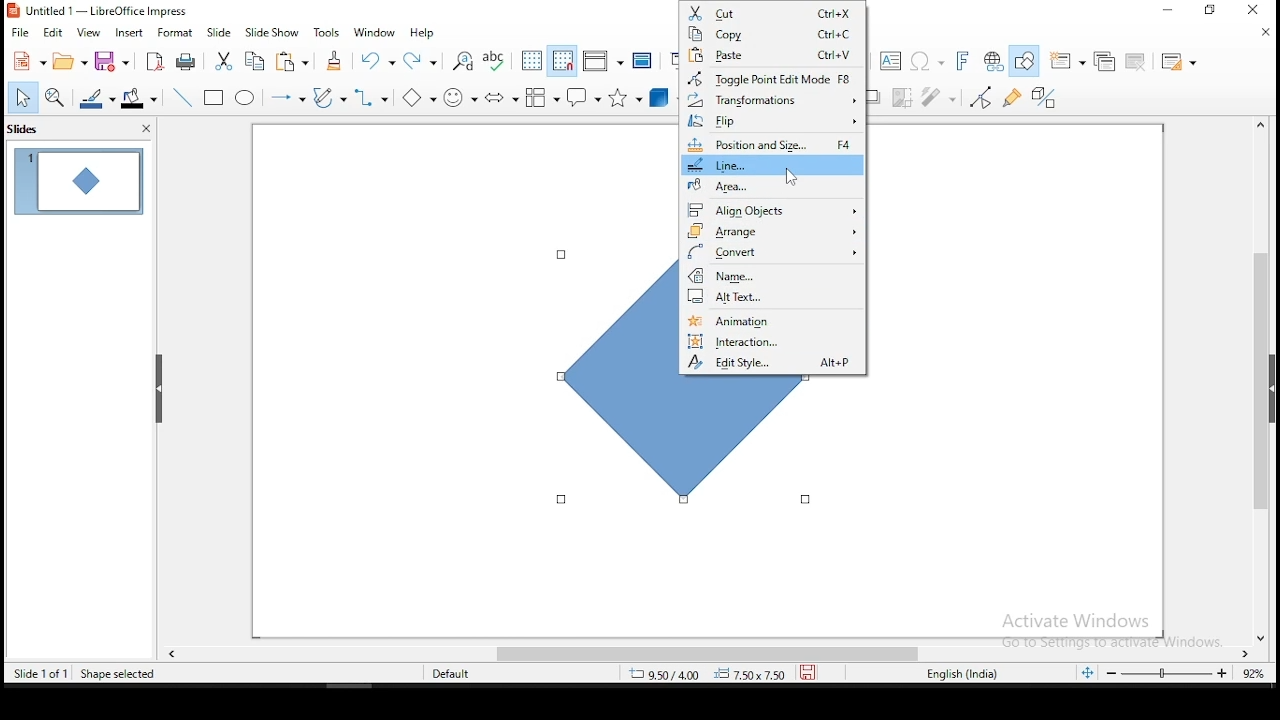 Image resolution: width=1280 pixels, height=720 pixels. I want to click on copy, so click(255, 61).